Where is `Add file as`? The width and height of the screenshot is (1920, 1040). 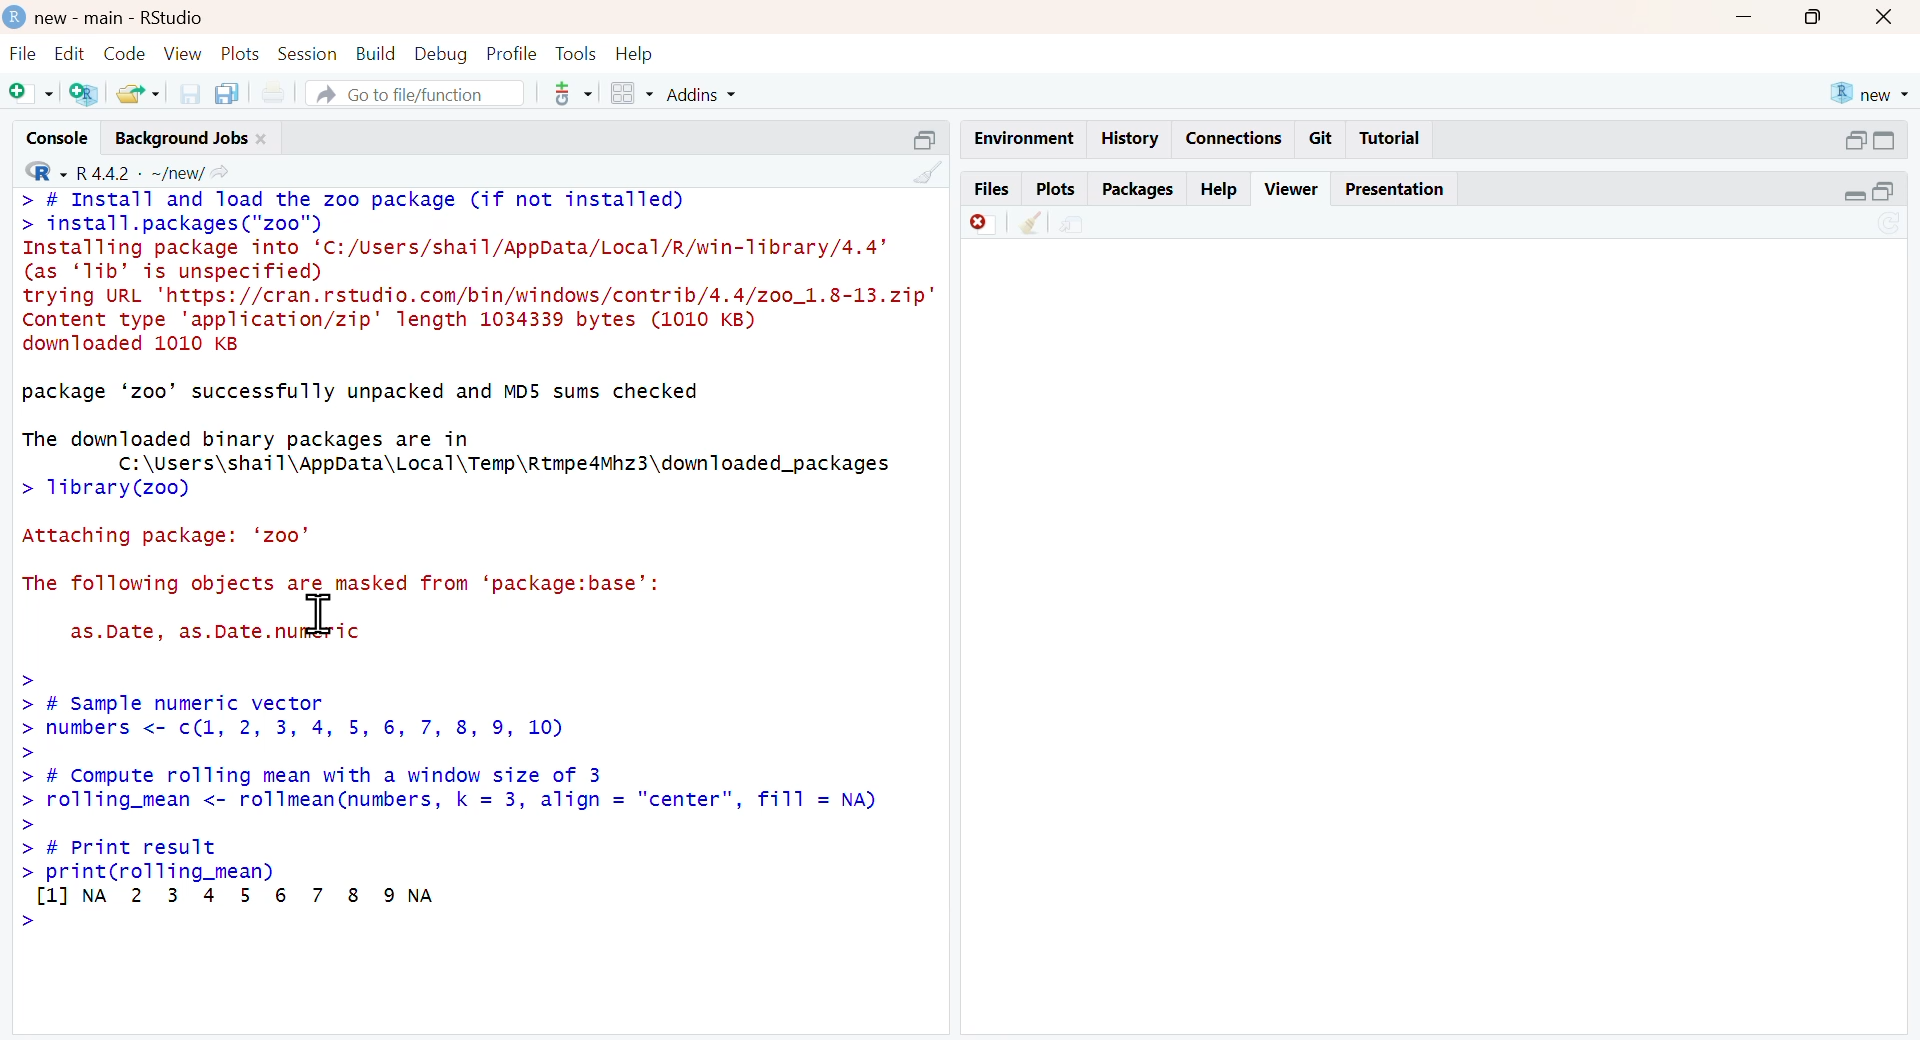
Add file as is located at coordinates (32, 93).